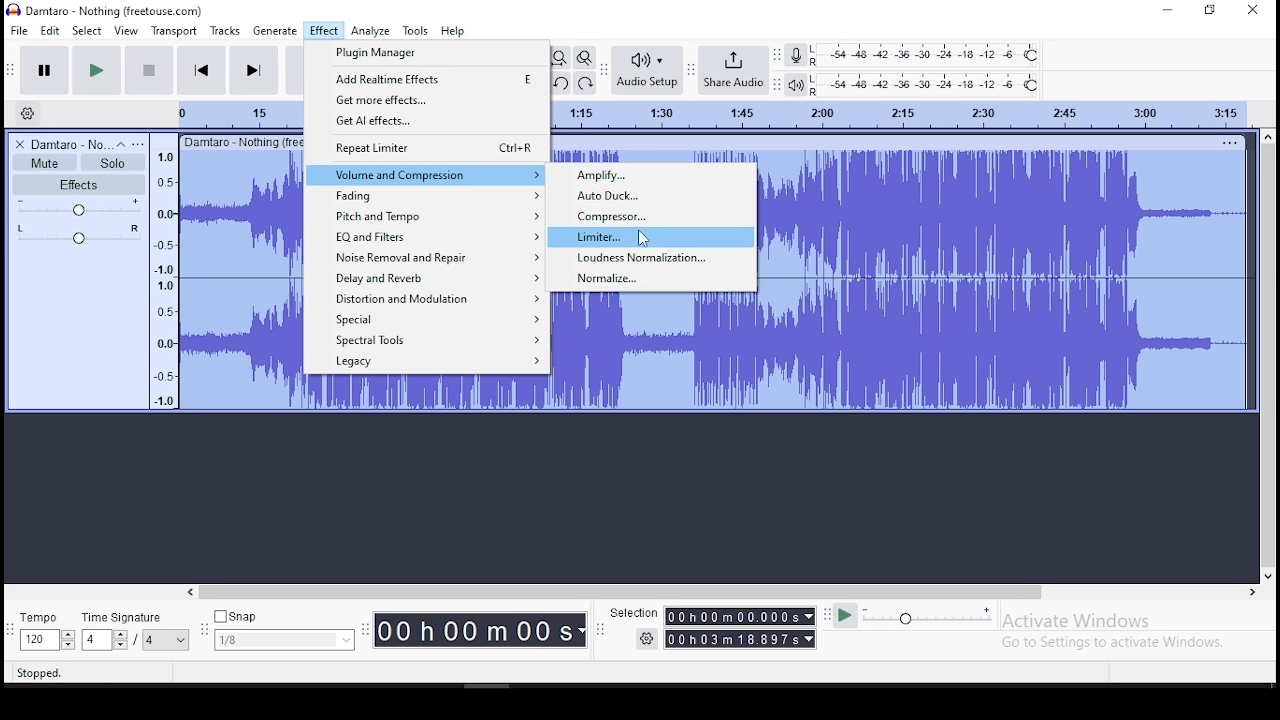  Describe the element at coordinates (646, 640) in the screenshot. I see `settings` at that location.